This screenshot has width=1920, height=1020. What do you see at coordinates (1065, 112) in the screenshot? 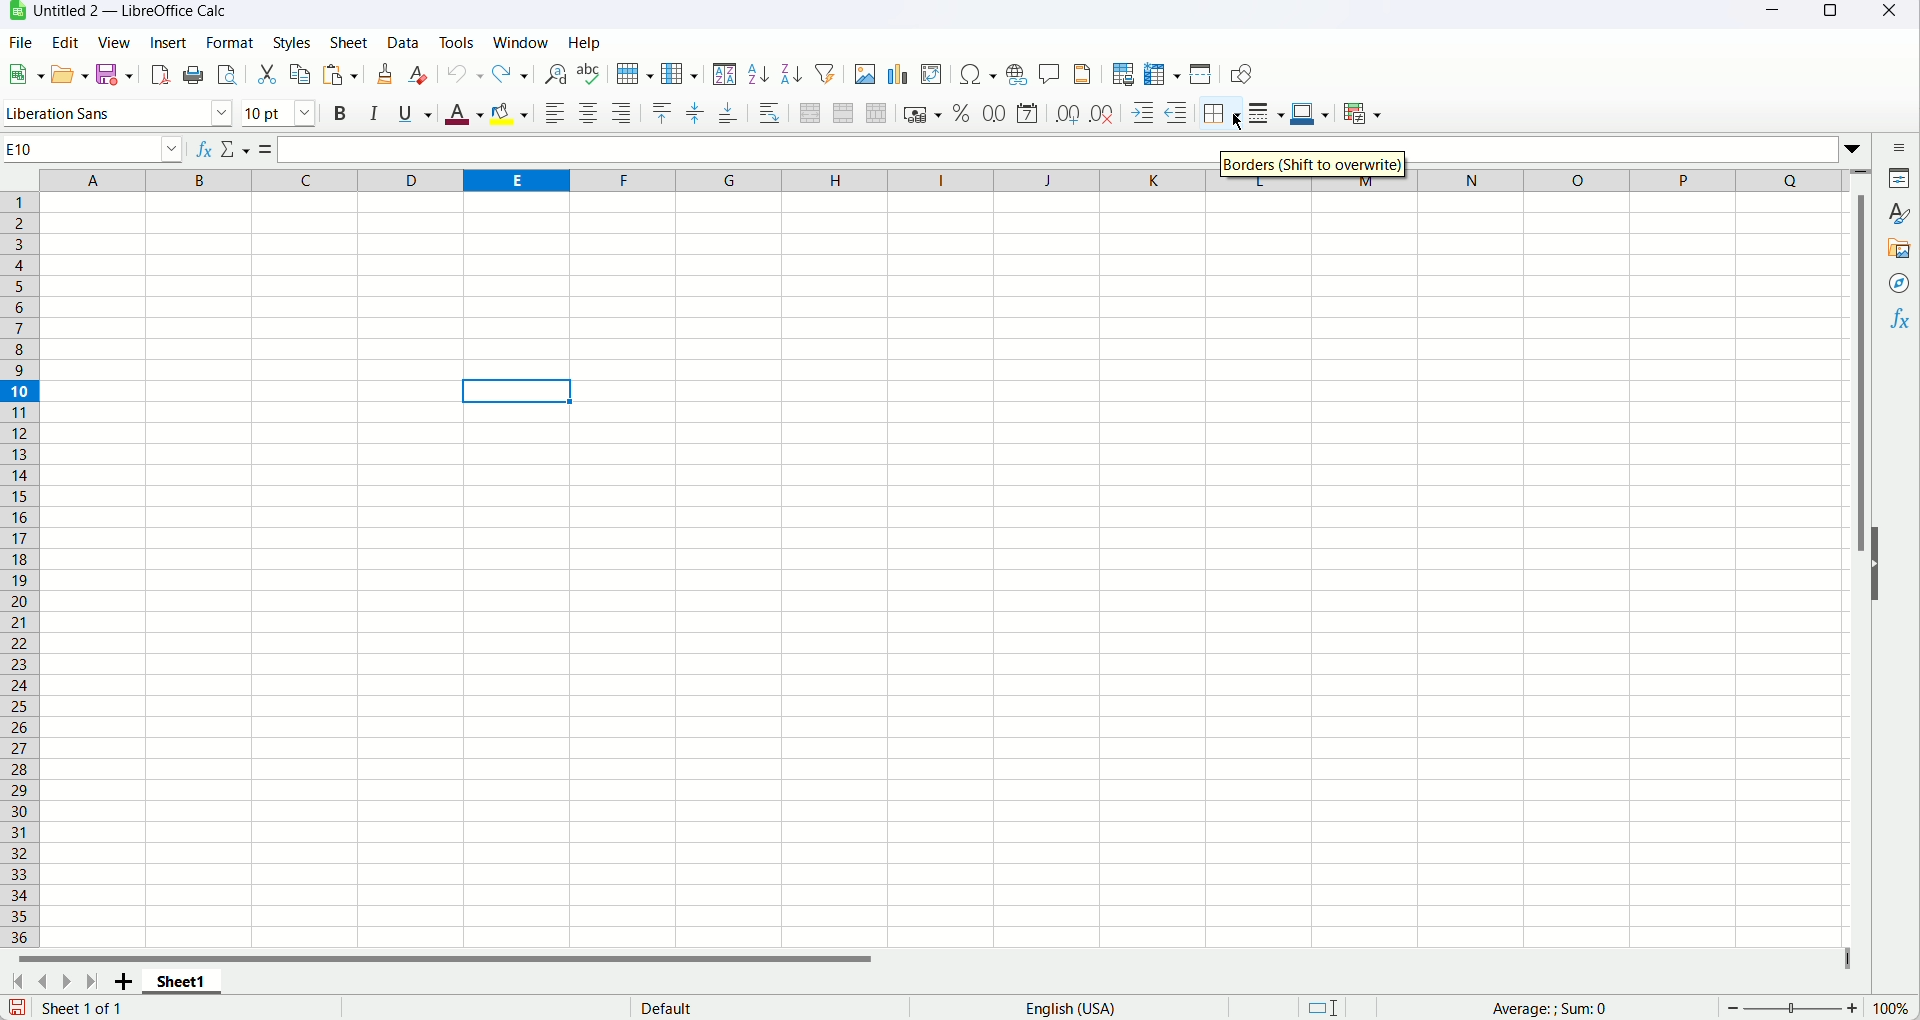
I see `Add decimal place` at bounding box center [1065, 112].